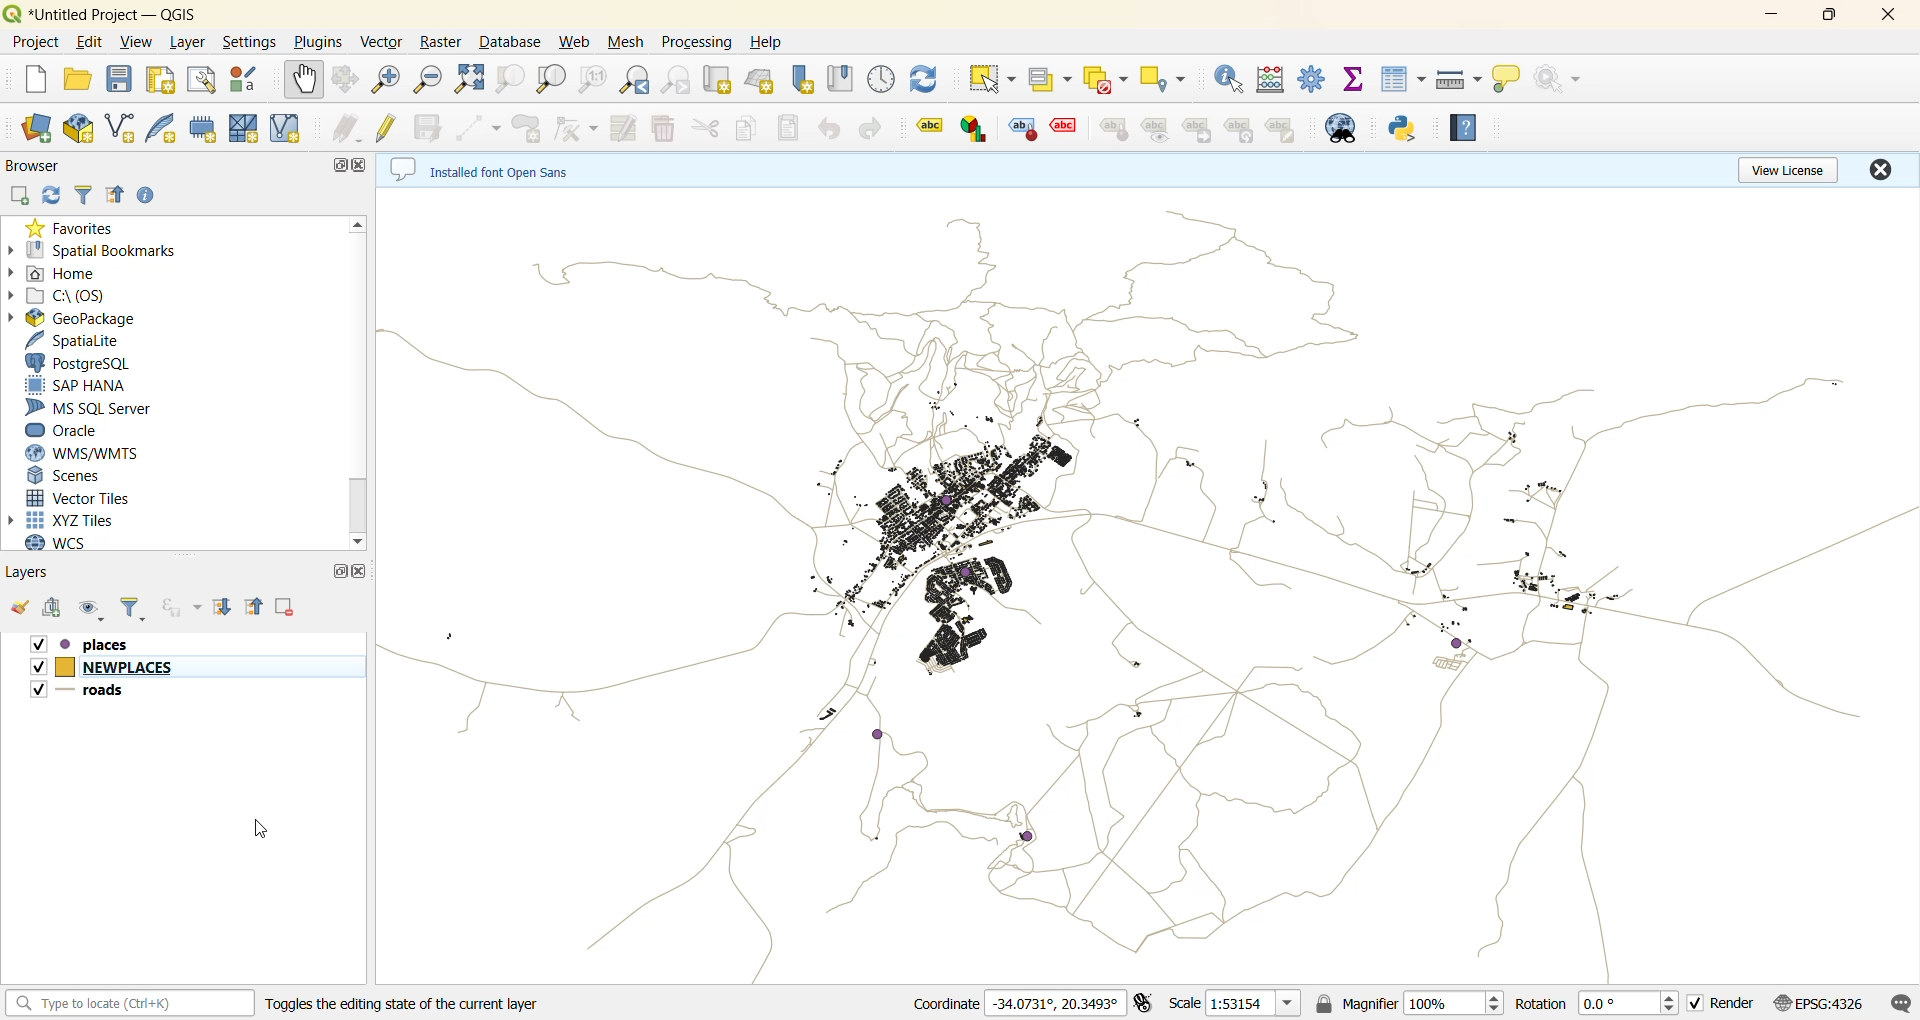 The width and height of the screenshot is (1920, 1020). I want to click on remove layer, so click(289, 604).